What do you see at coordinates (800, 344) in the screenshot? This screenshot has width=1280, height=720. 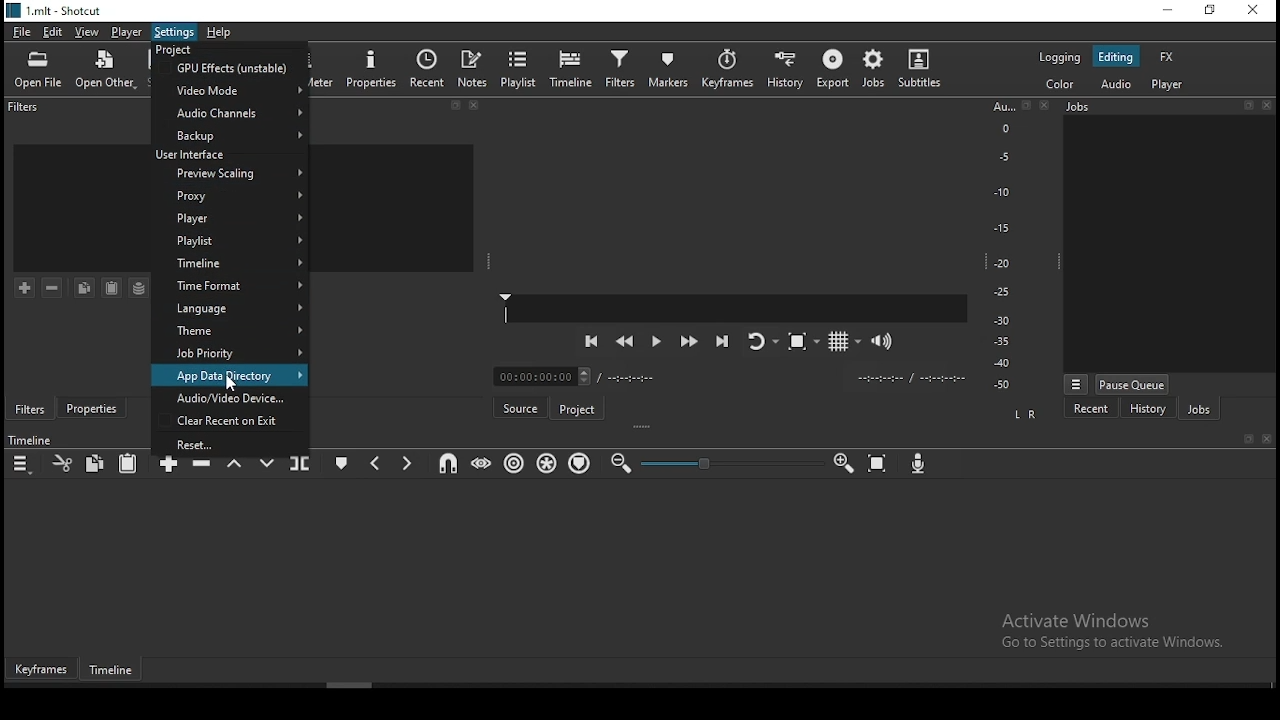 I see `toggle zoom` at bounding box center [800, 344].